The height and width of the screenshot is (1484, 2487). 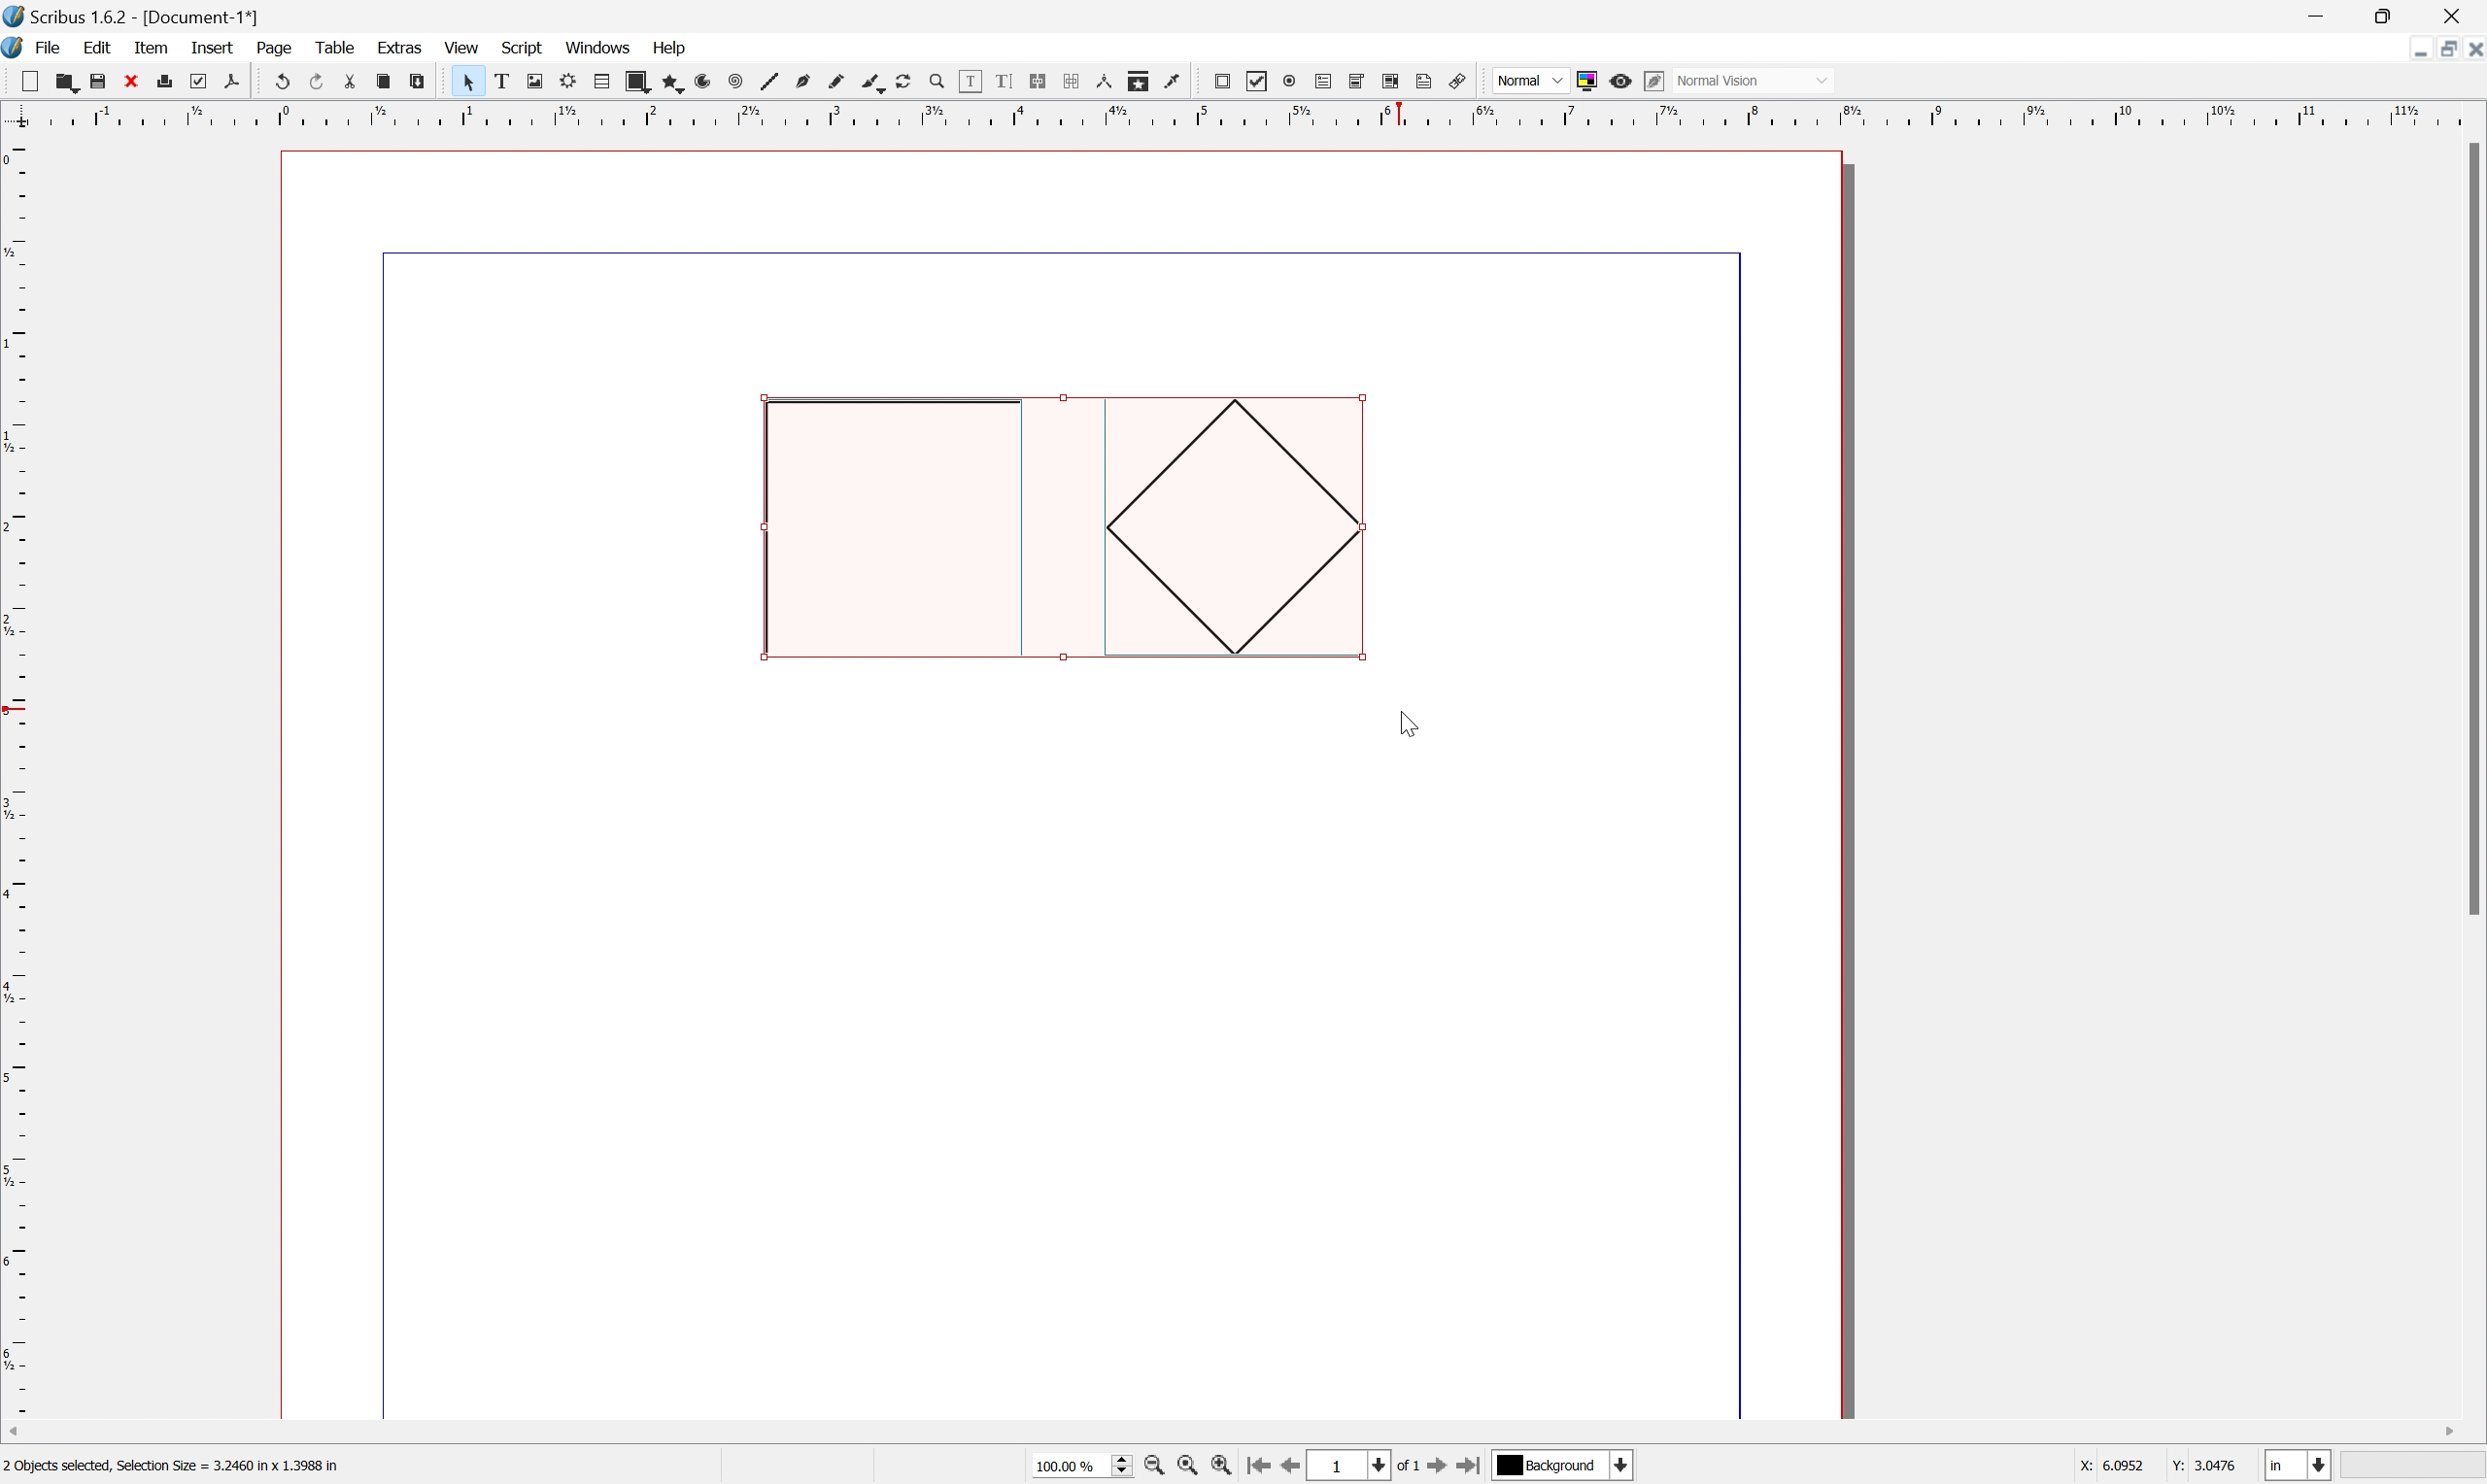 What do you see at coordinates (2459, 14) in the screenshot?
I see `Close` at bounding box center [2459, 14].